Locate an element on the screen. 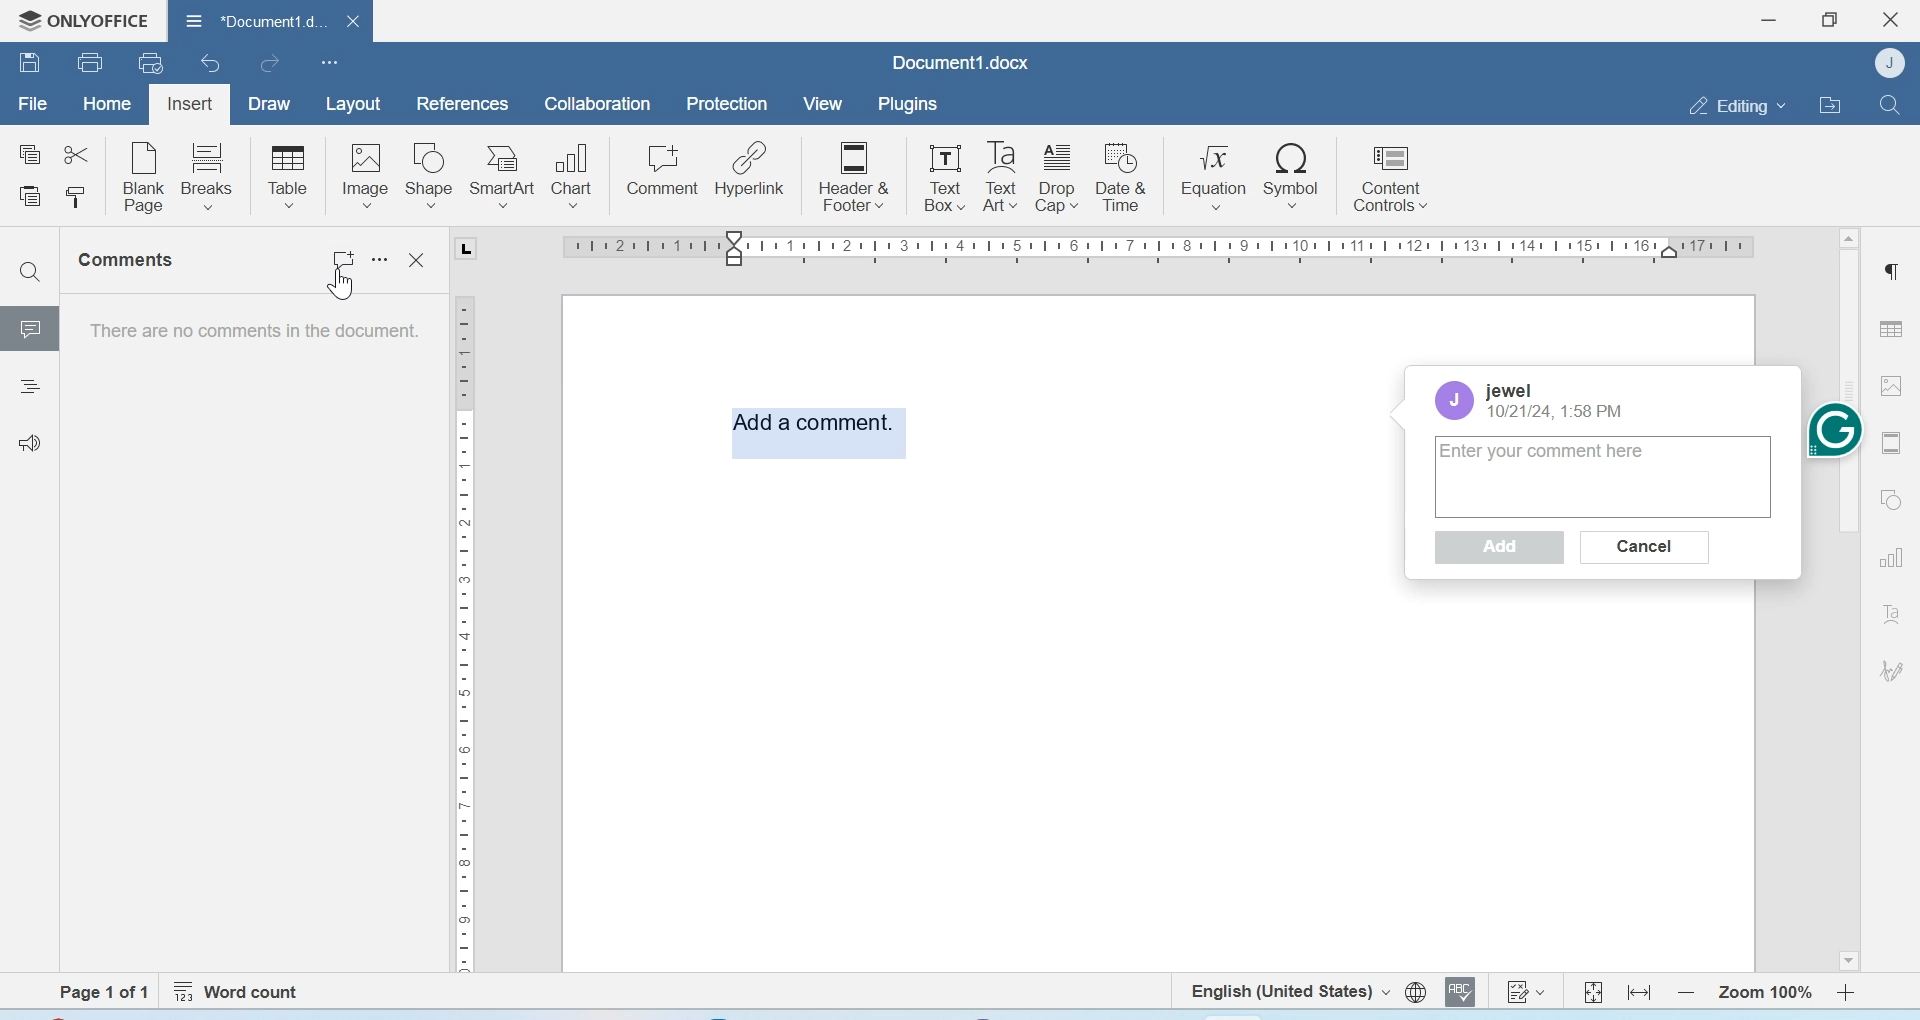 Image resolution: width=1920 pixels, height=1020 pixels. Save is located at coordinates (29, 61).